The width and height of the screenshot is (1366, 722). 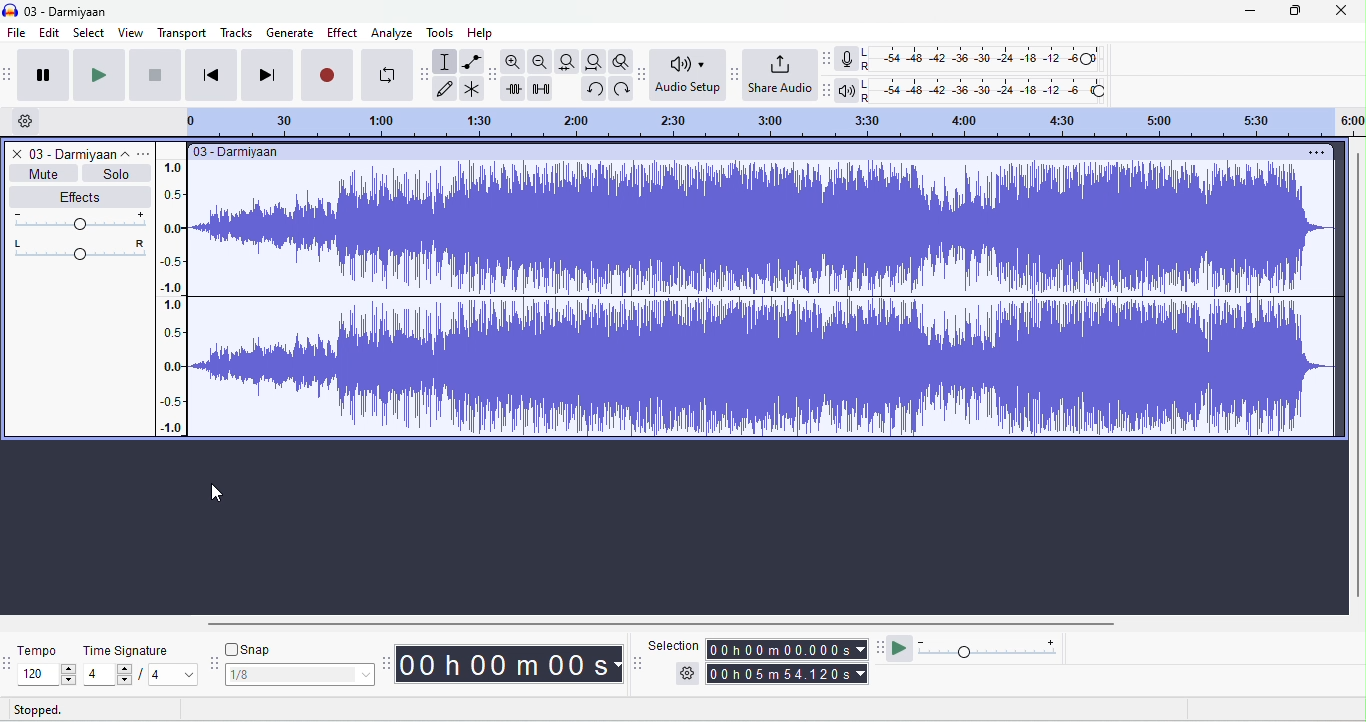 What do you see at coordinates (96, 76) in the screenshot?
I see `play` at bounding box center [96, 76].